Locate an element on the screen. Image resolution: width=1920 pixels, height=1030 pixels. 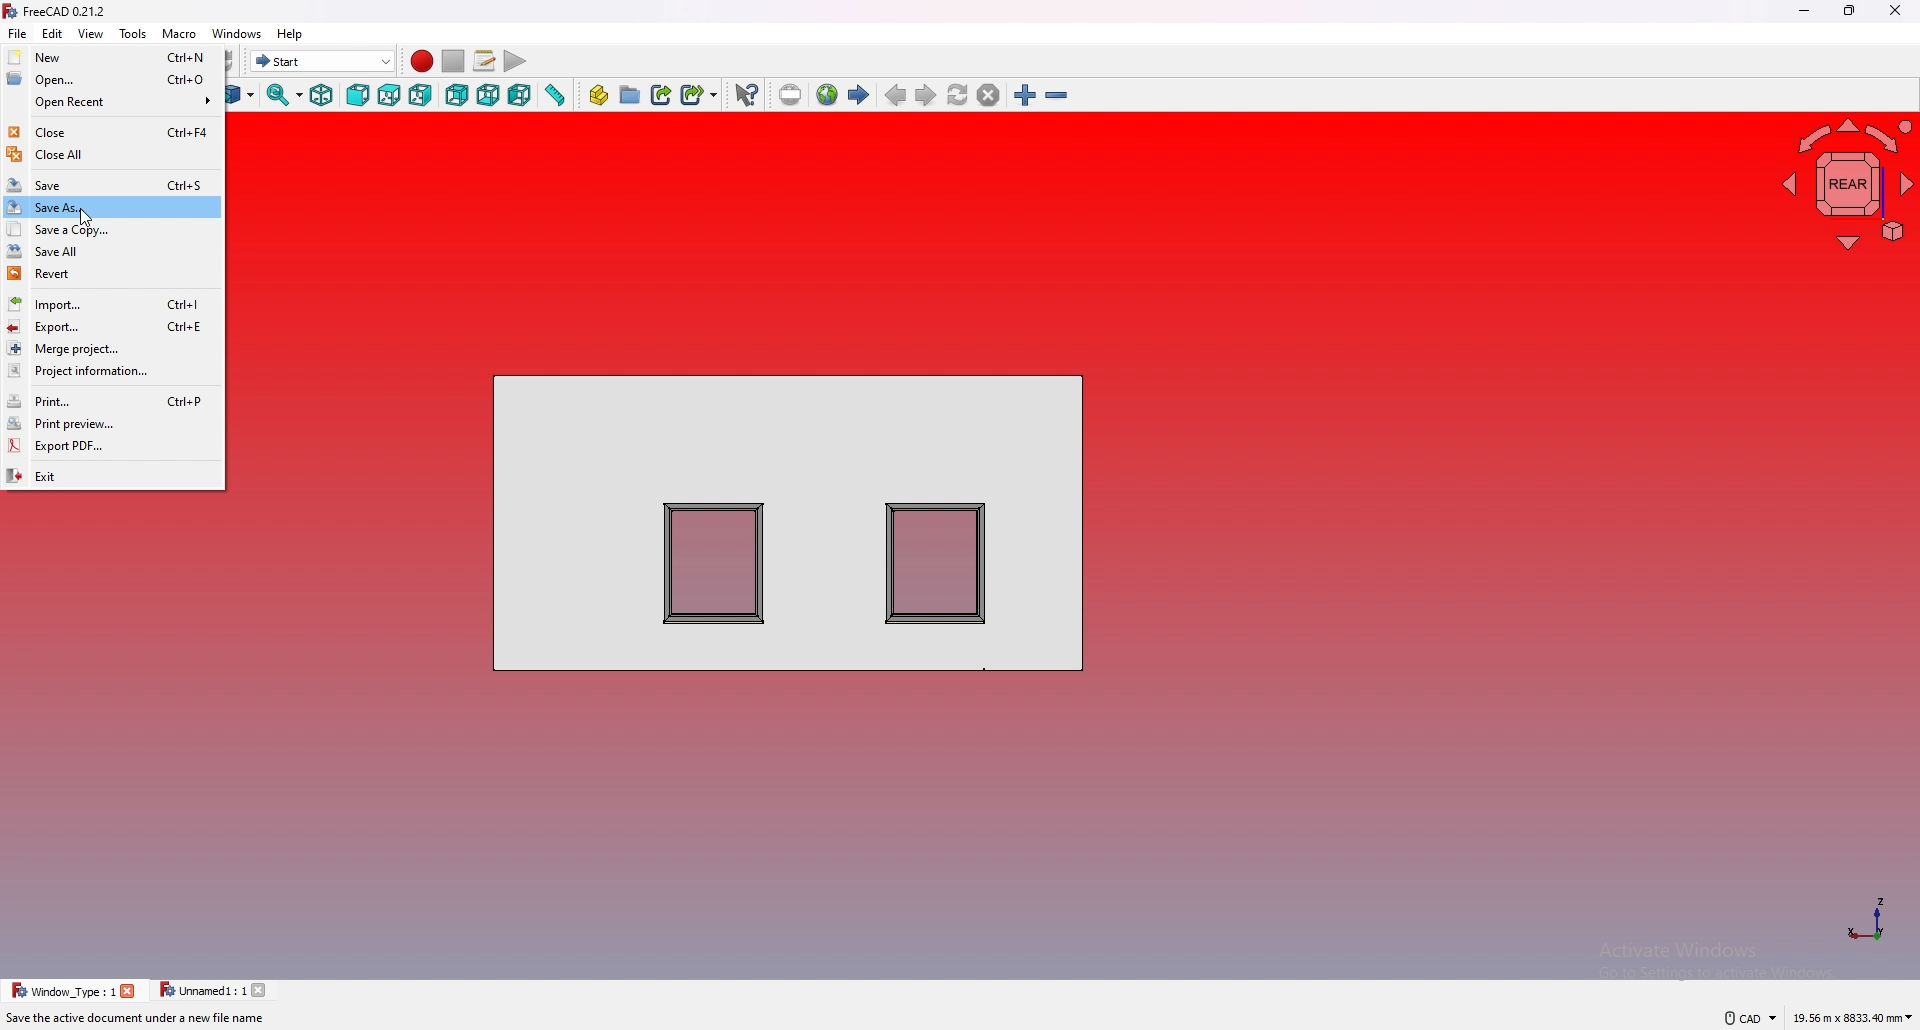
front is located at coordinates (360, 94).